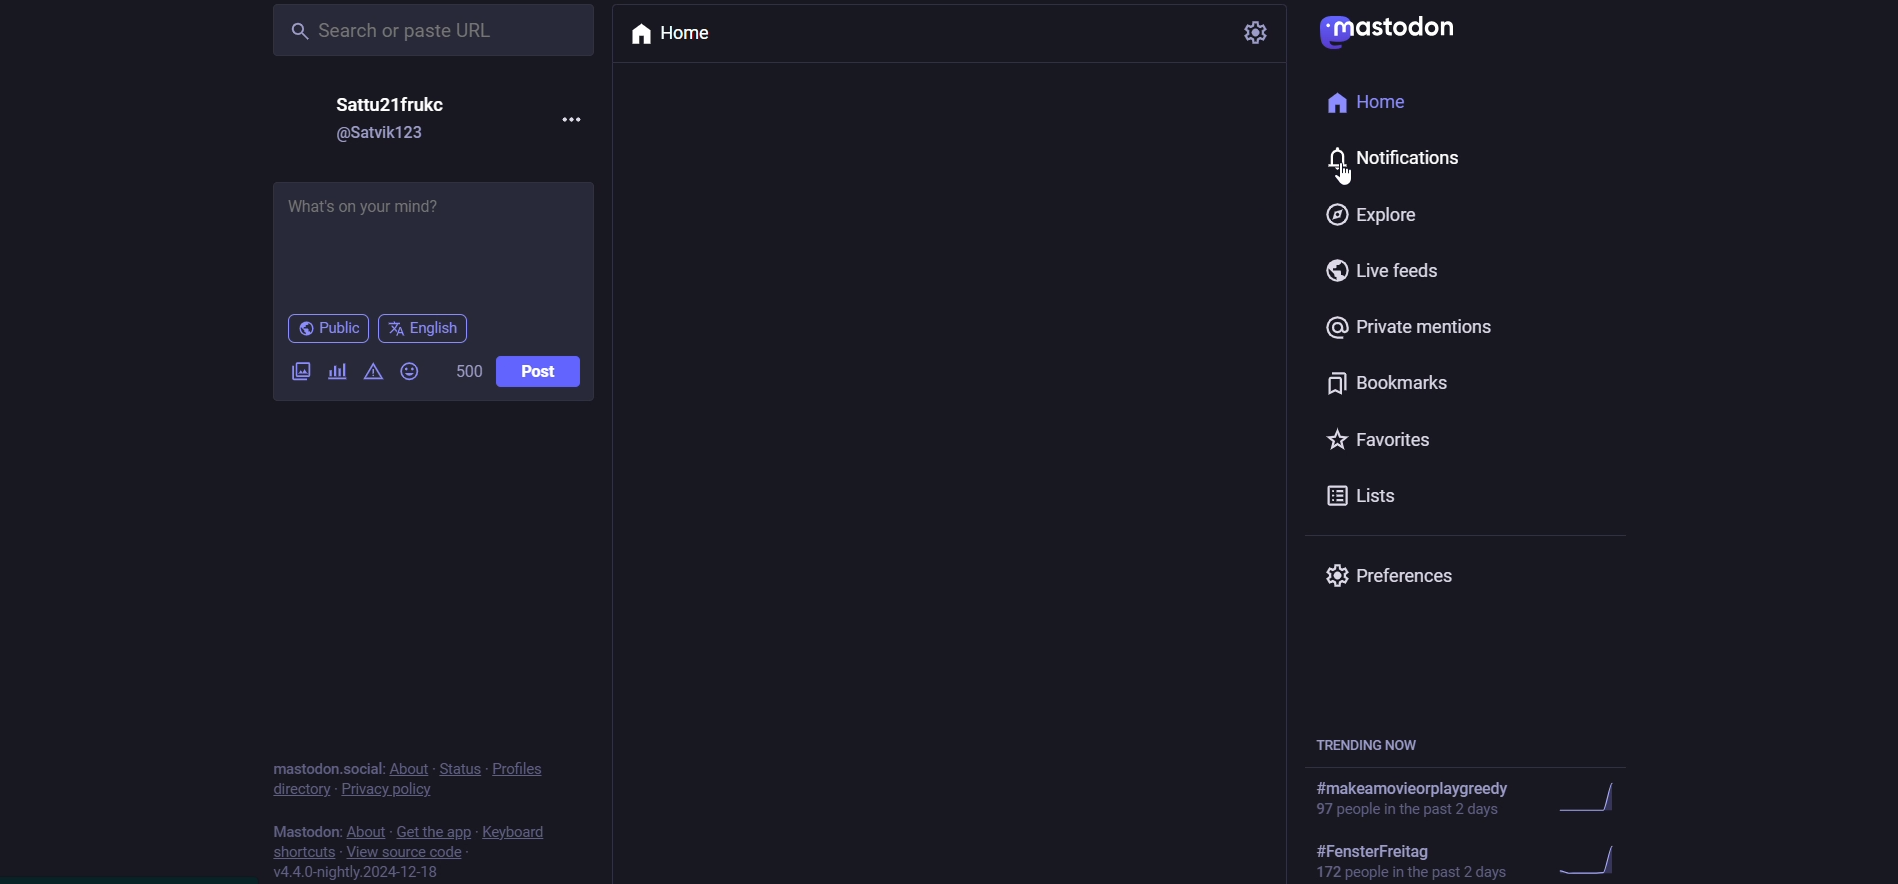  What do you see at coordinates (1414, 325) in the screenshot?
I see `Private mentions` at bounding box center [1414, 325].